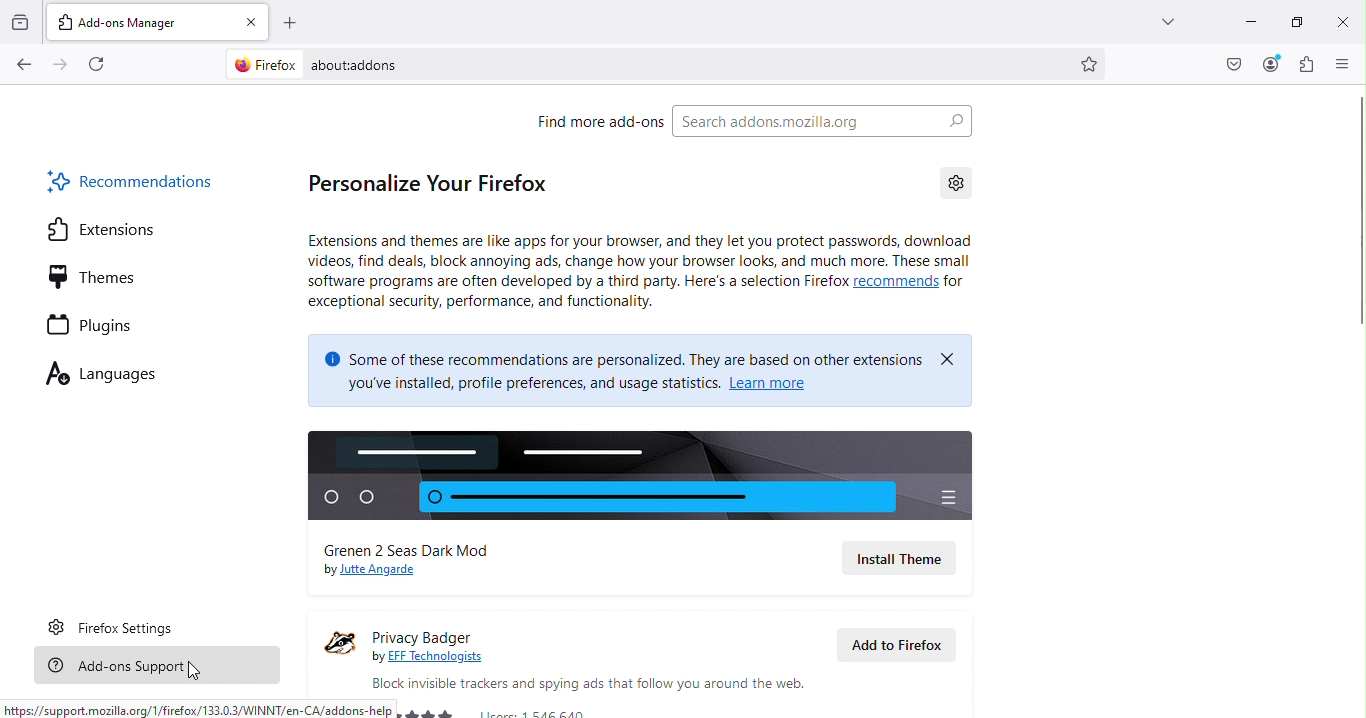 The image size is (1366, 718). What do you see at coordinates (119, 624) in the screenshot?
I see `Firefox settings` at bounding box center [119, 624].